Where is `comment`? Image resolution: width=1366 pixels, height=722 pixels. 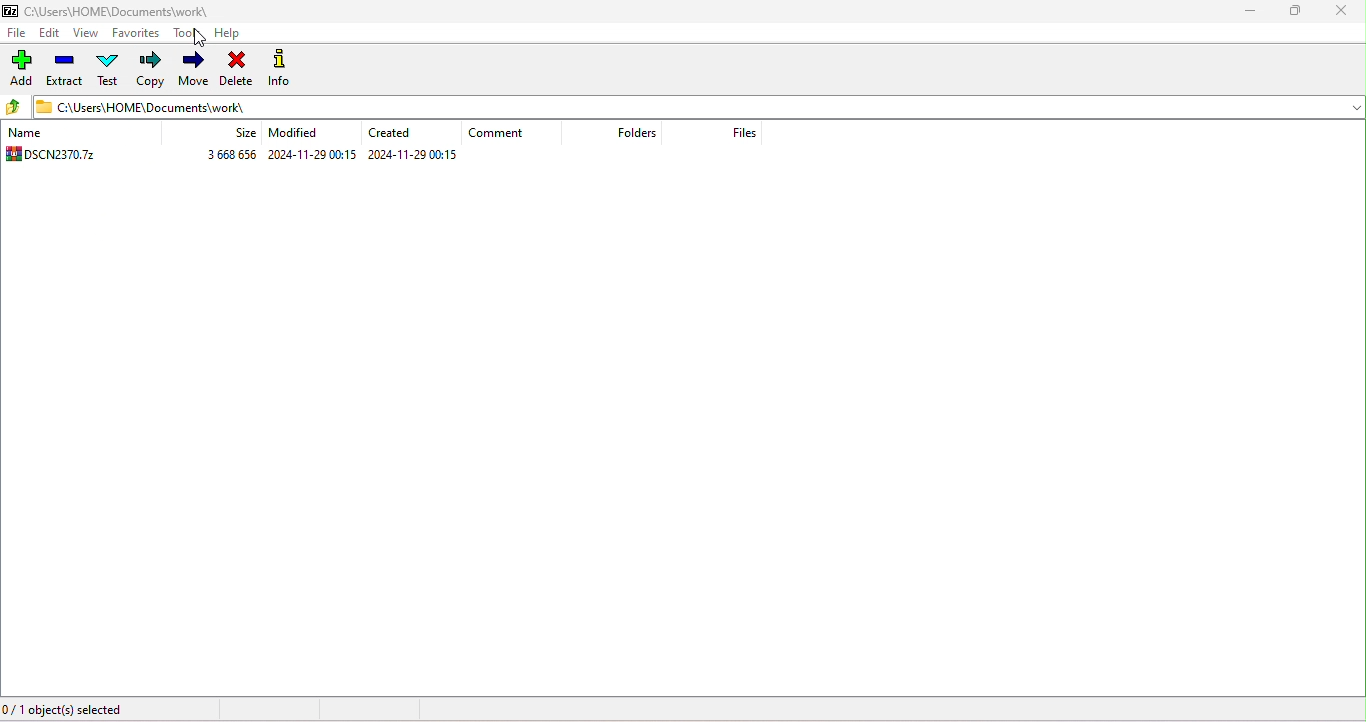
comment is located at coordinates (514, 134).